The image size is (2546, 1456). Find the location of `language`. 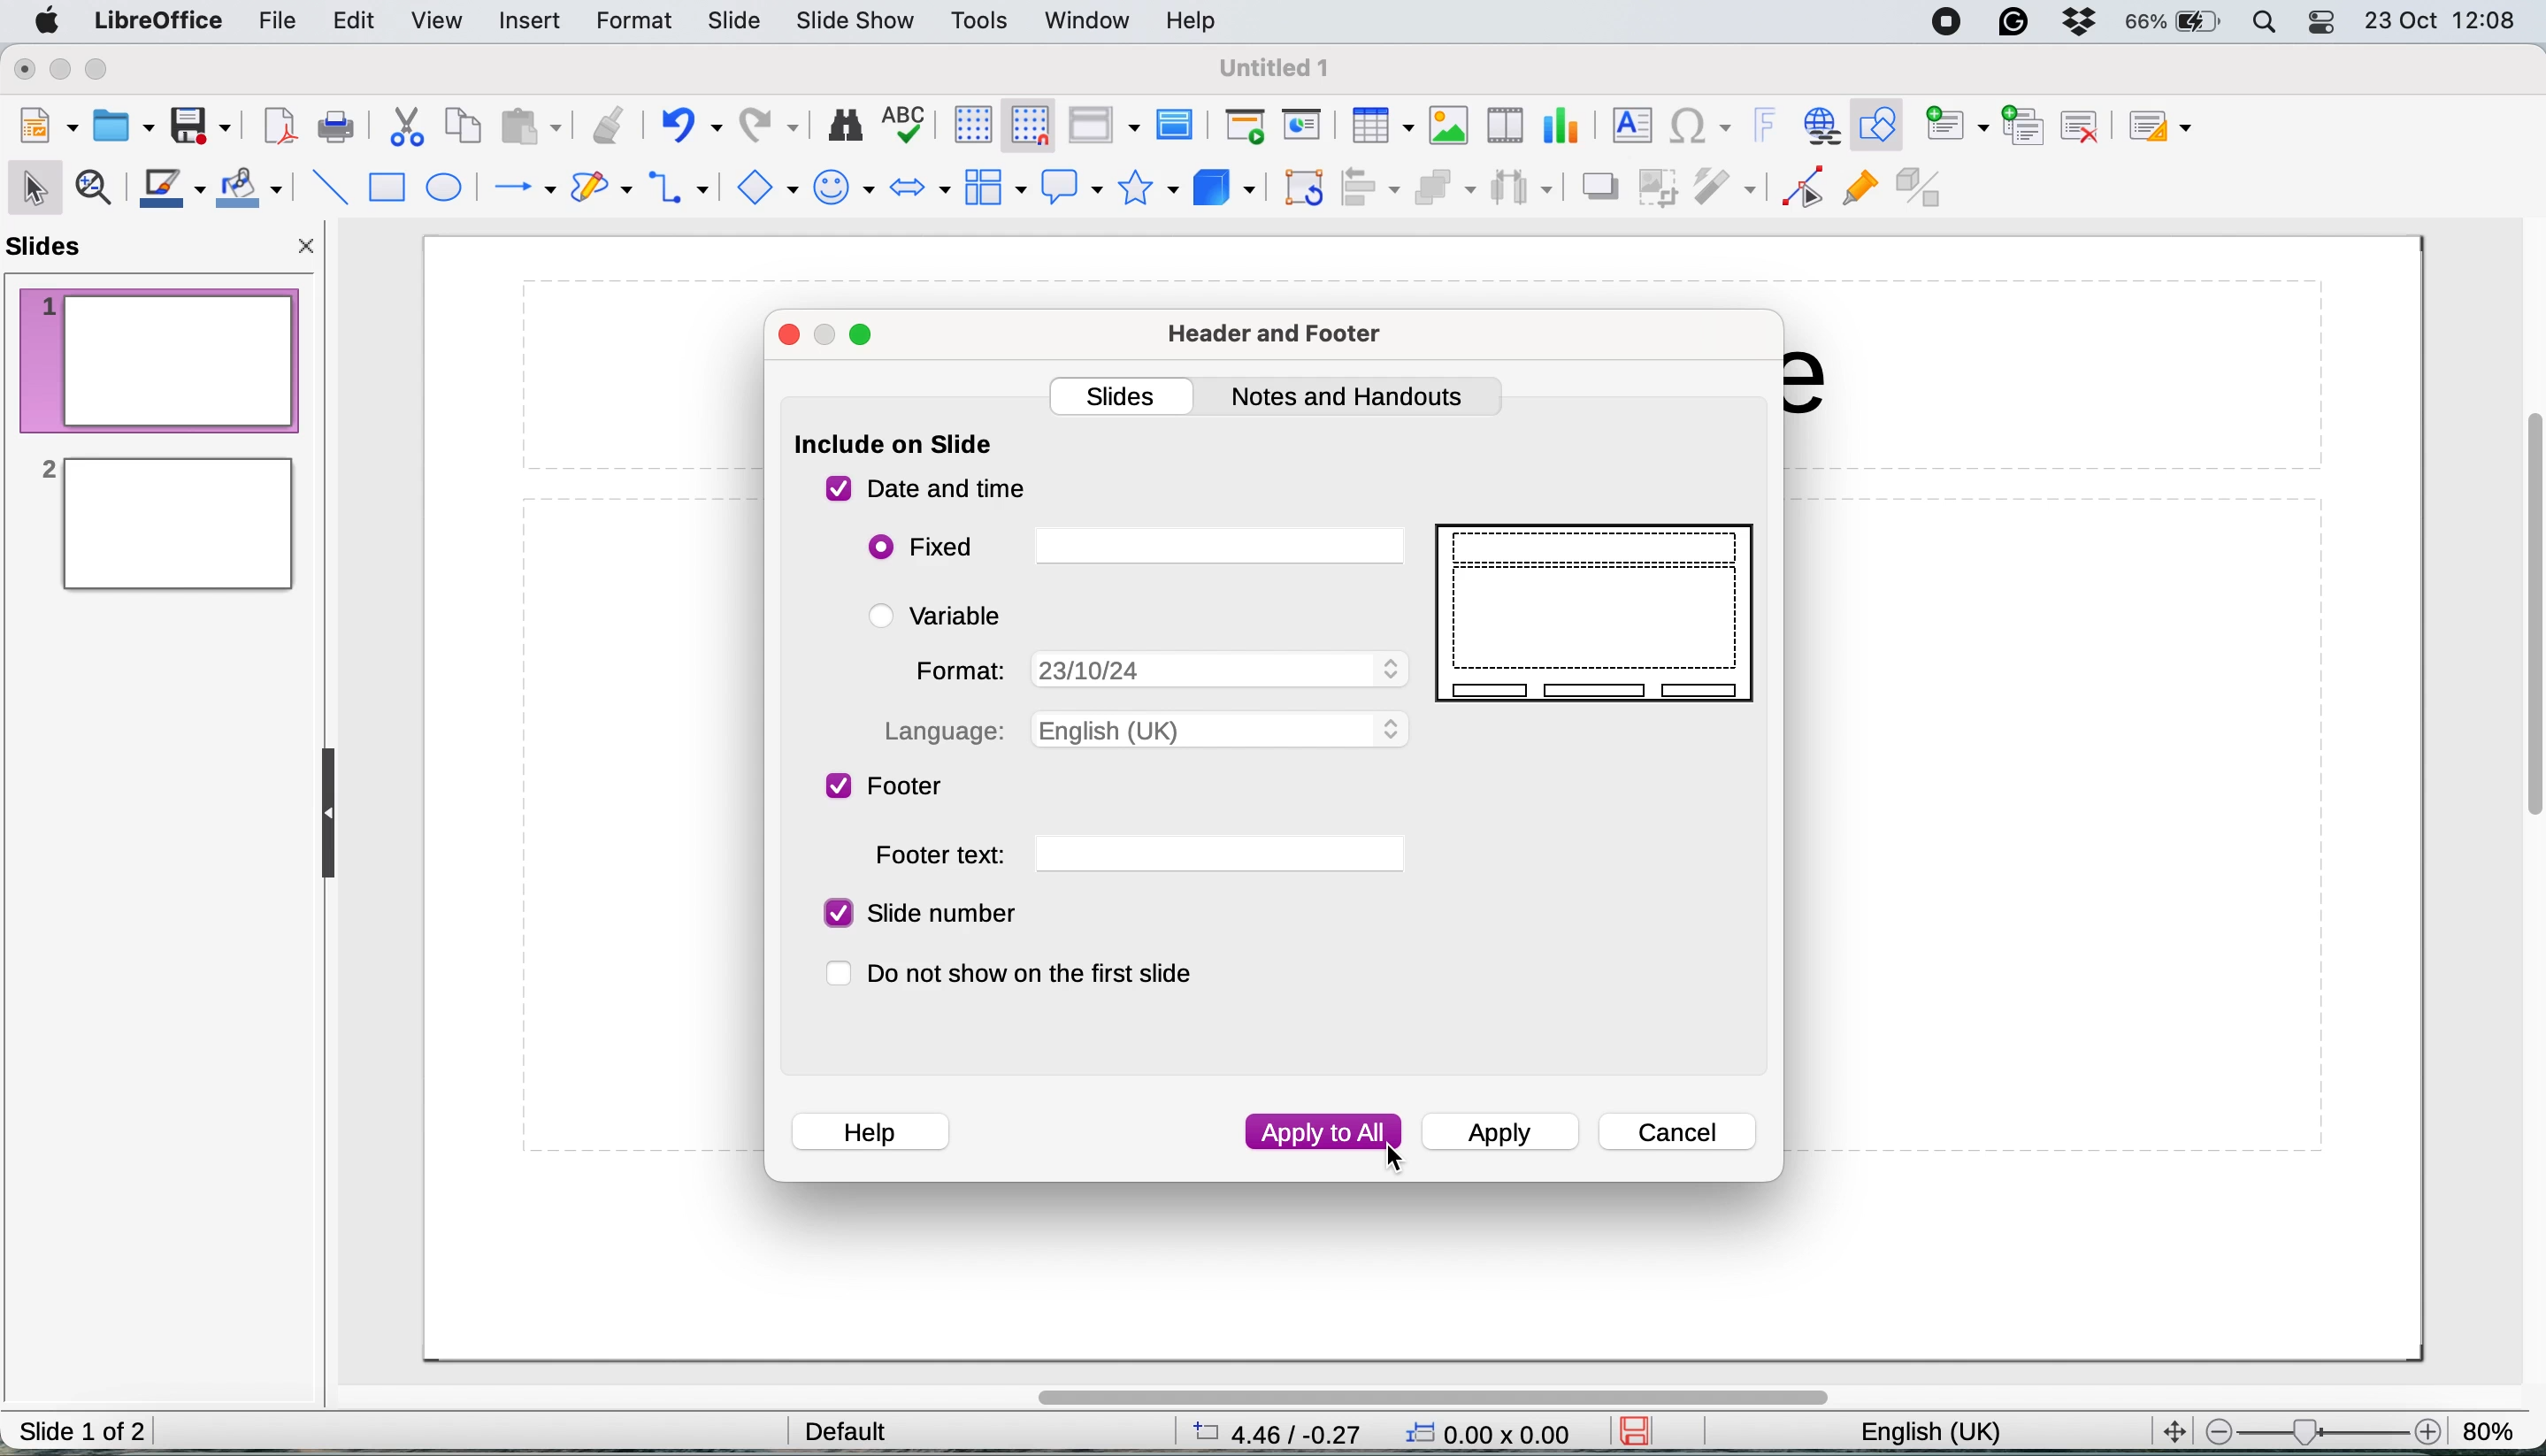

language is located at coordinates (1145, 729).